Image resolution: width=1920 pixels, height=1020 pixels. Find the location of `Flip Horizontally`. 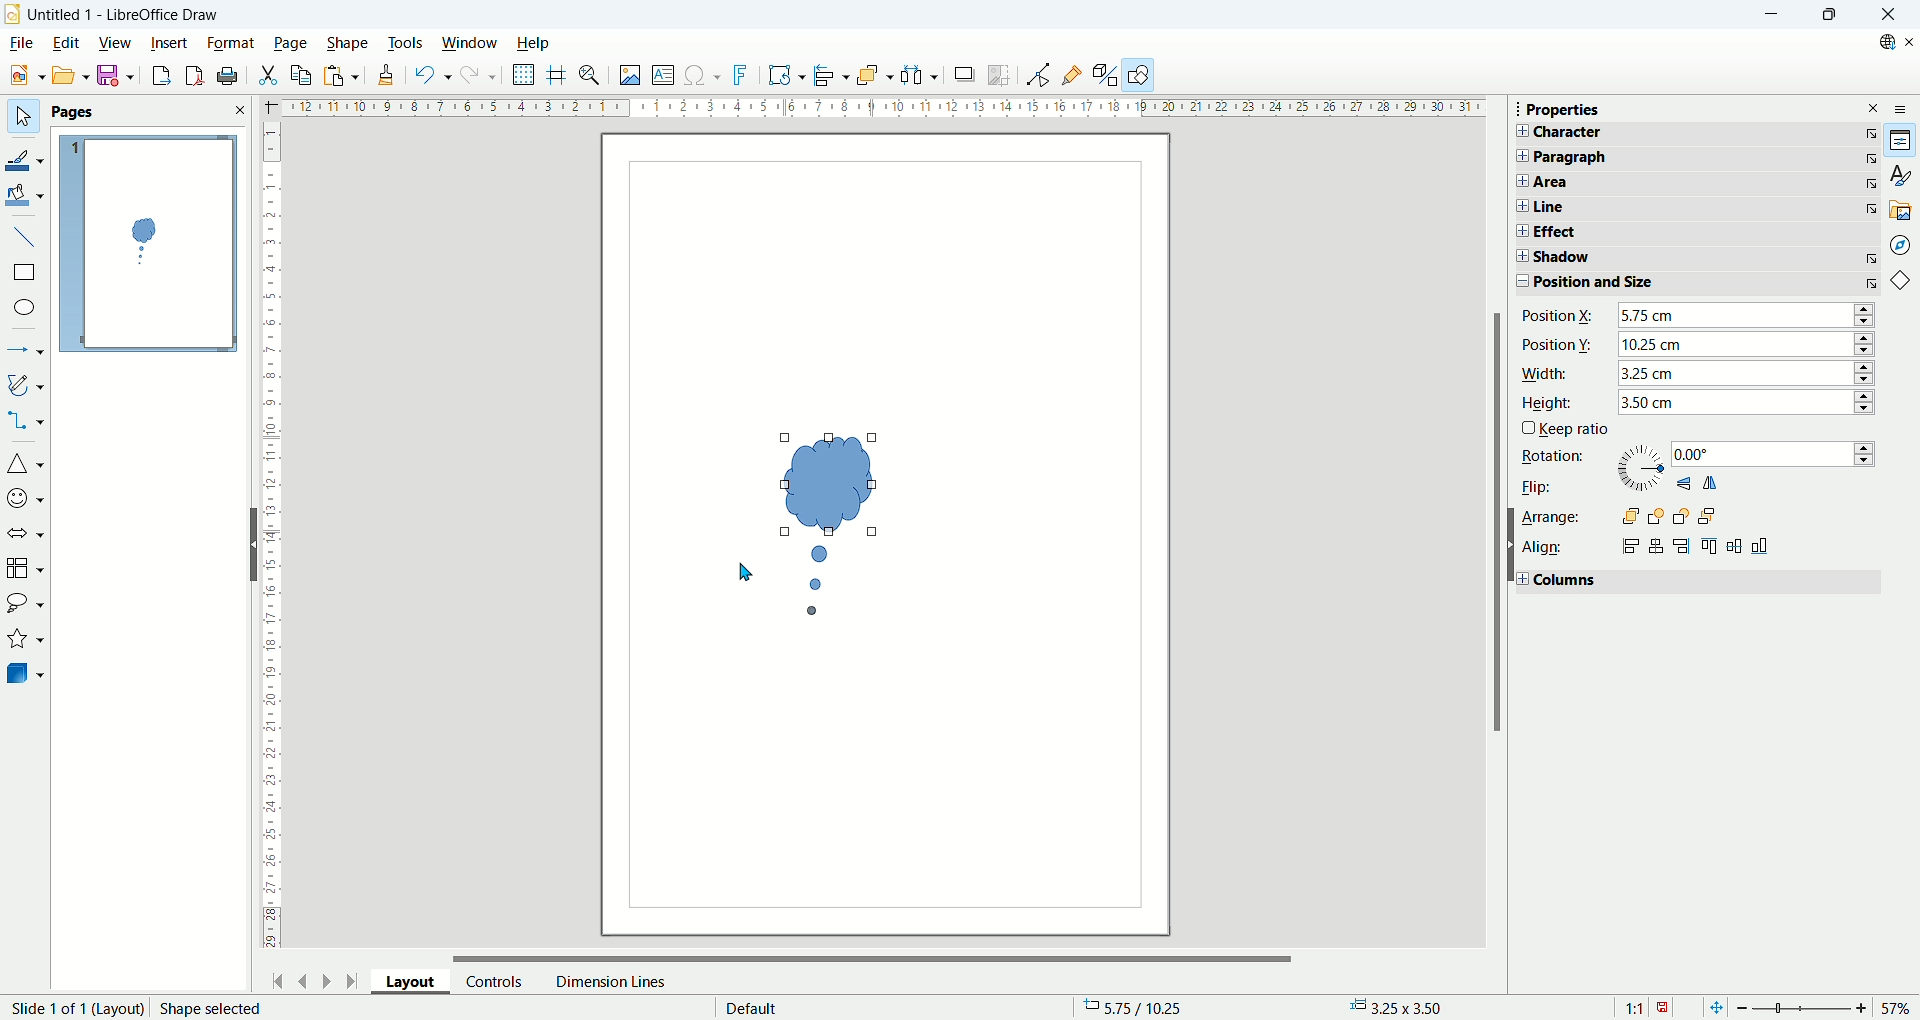

Flip Horizontally is located at coordinates (1711, 482).